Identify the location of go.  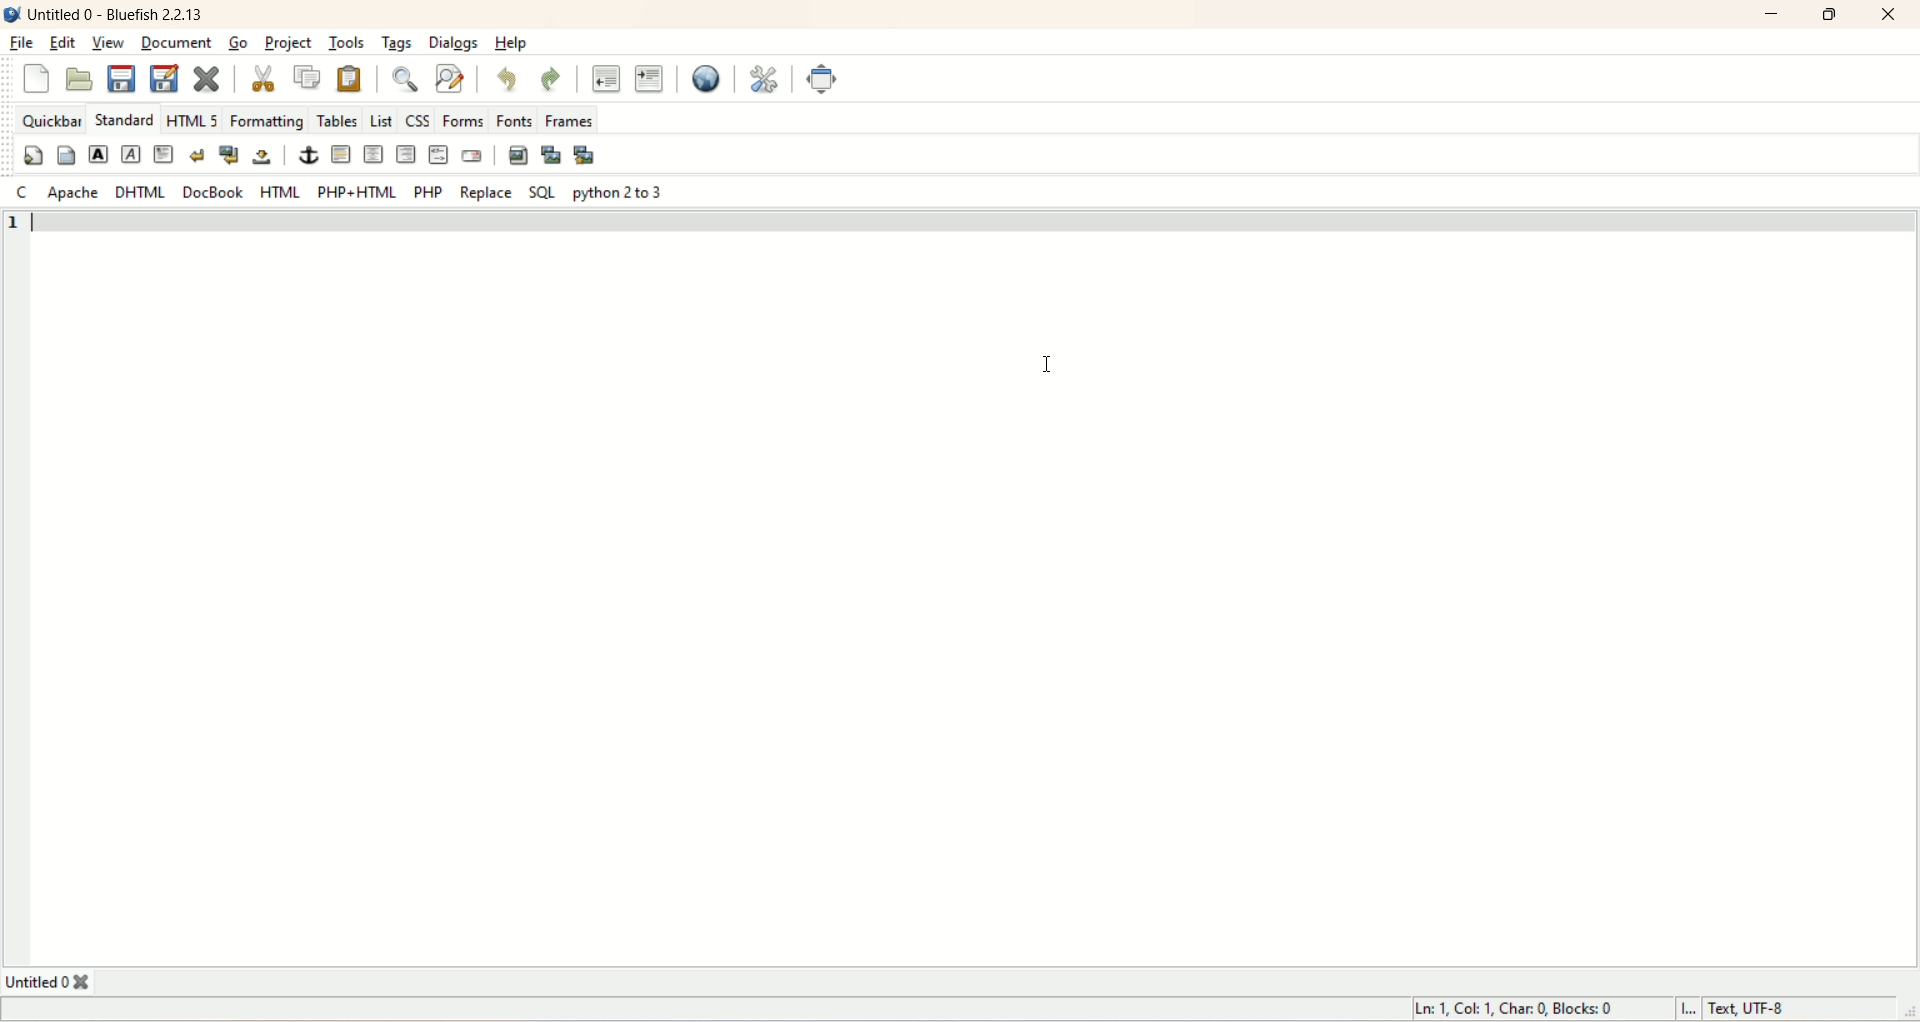
(240, 42).